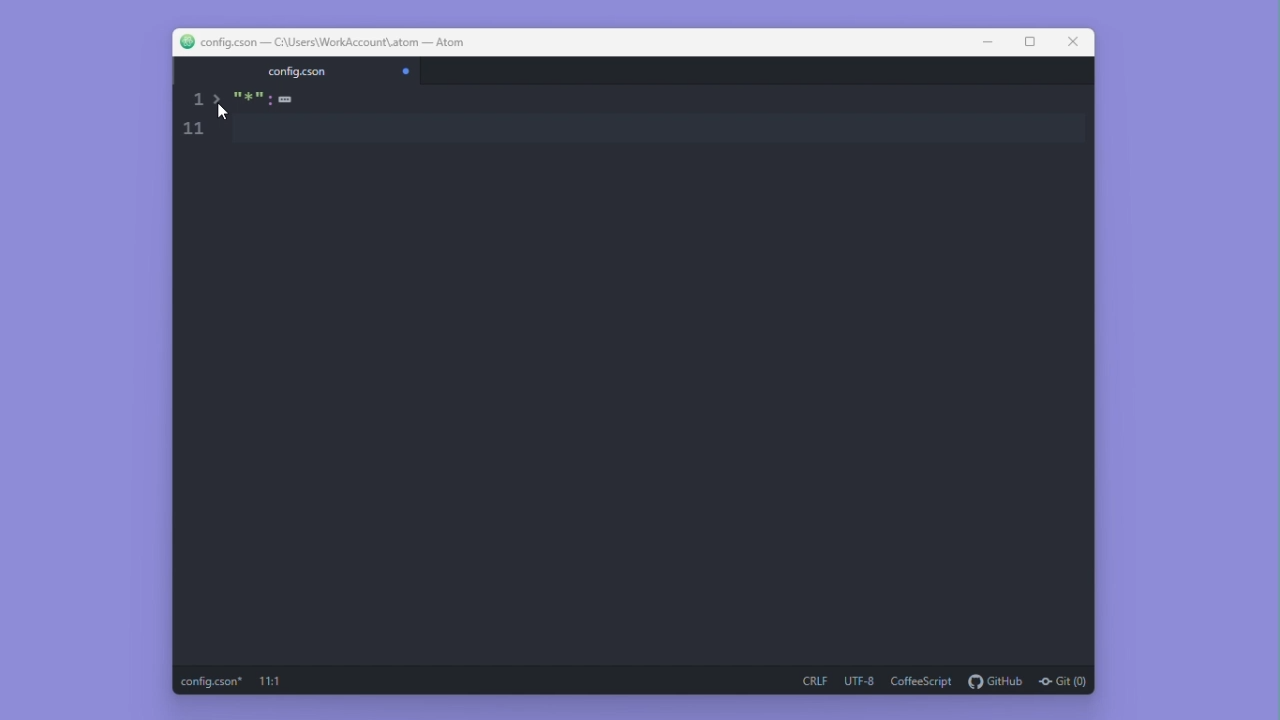 The height and width of the screenshot is (720, 1280). Describe the element at coordinates (222, 112) in the screenshot. I see `cursor` at that location.